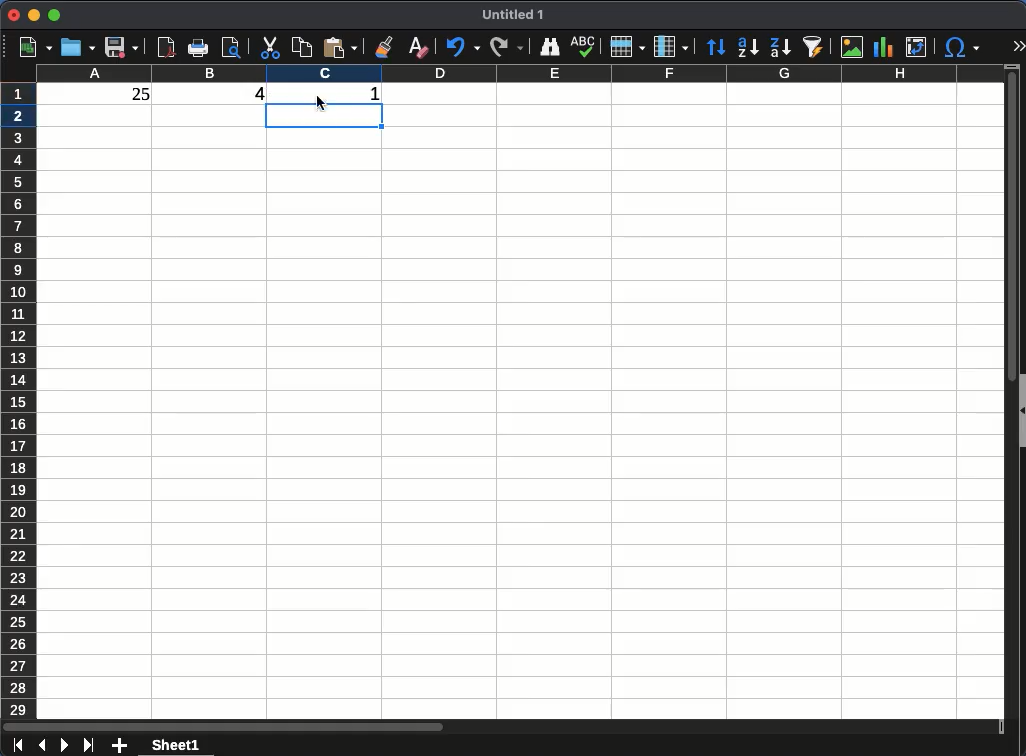  Describe the element at coordinates (15, 14) in the screenshot. I see `close` at that location.